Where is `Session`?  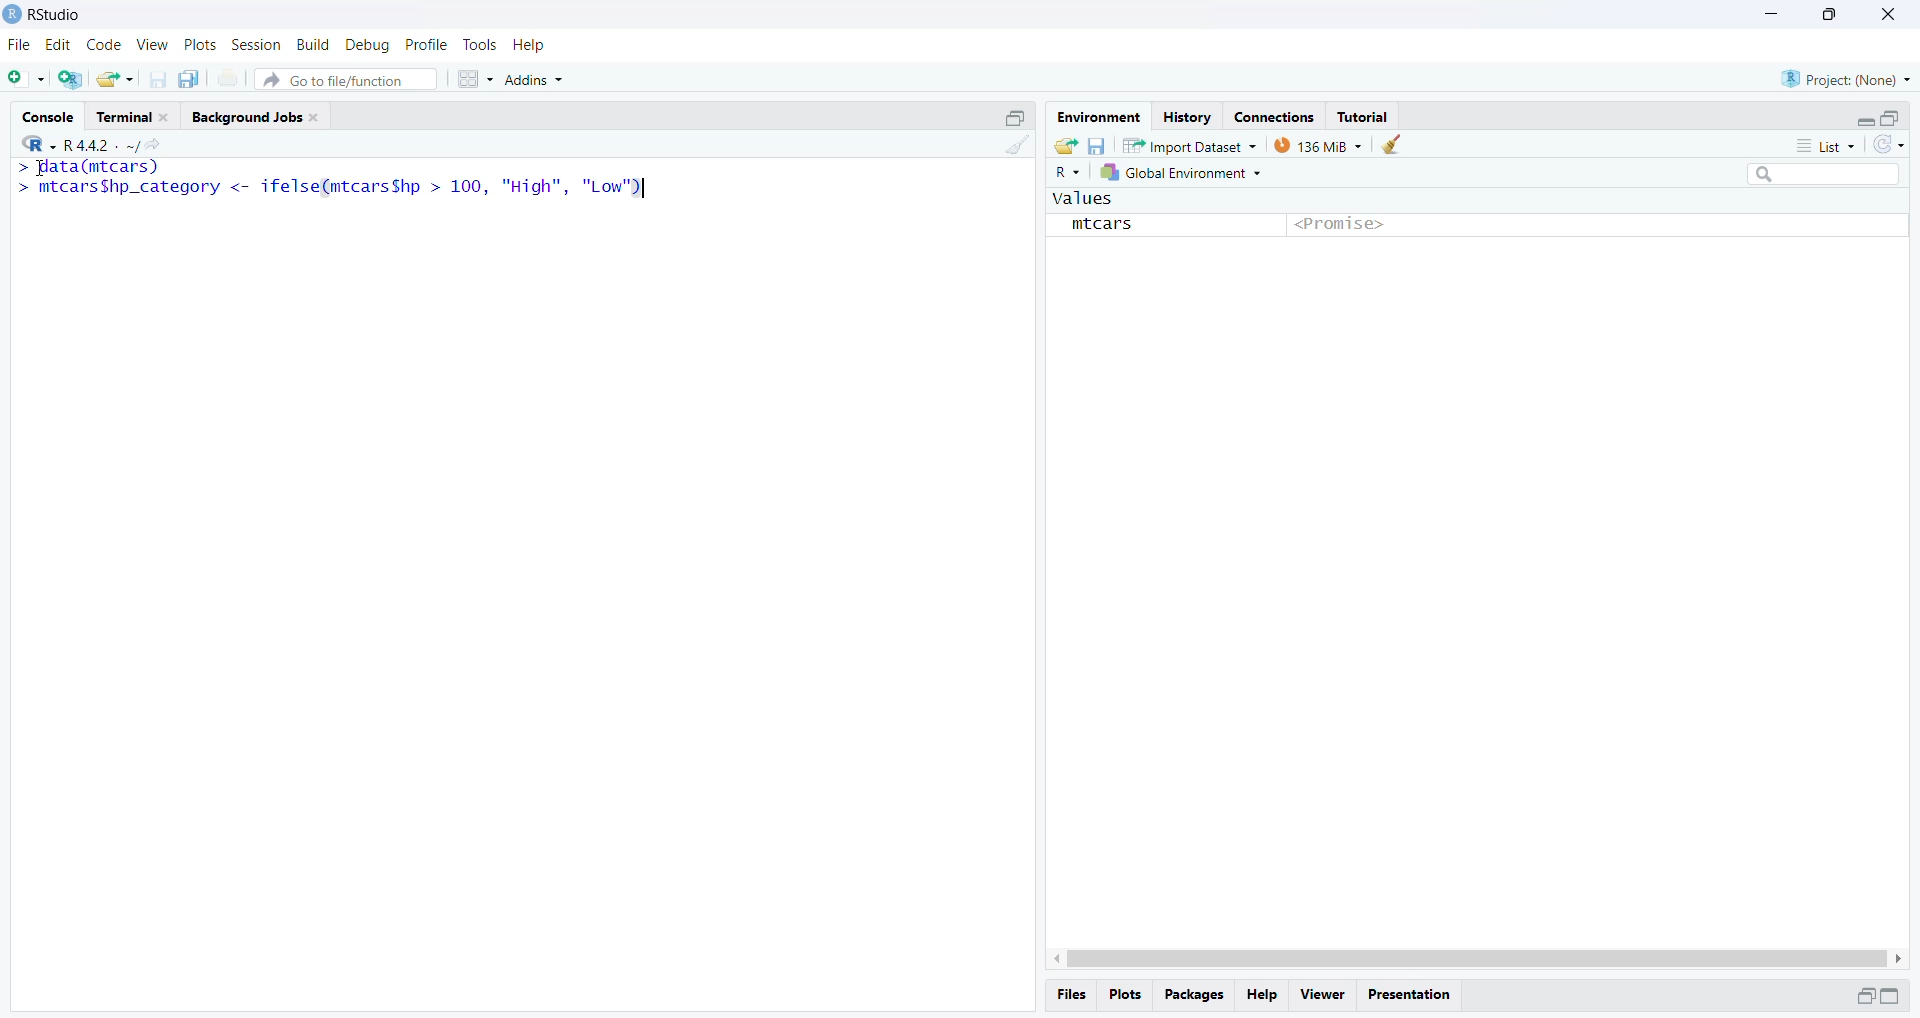
Session is located at coordinates (256, 46).